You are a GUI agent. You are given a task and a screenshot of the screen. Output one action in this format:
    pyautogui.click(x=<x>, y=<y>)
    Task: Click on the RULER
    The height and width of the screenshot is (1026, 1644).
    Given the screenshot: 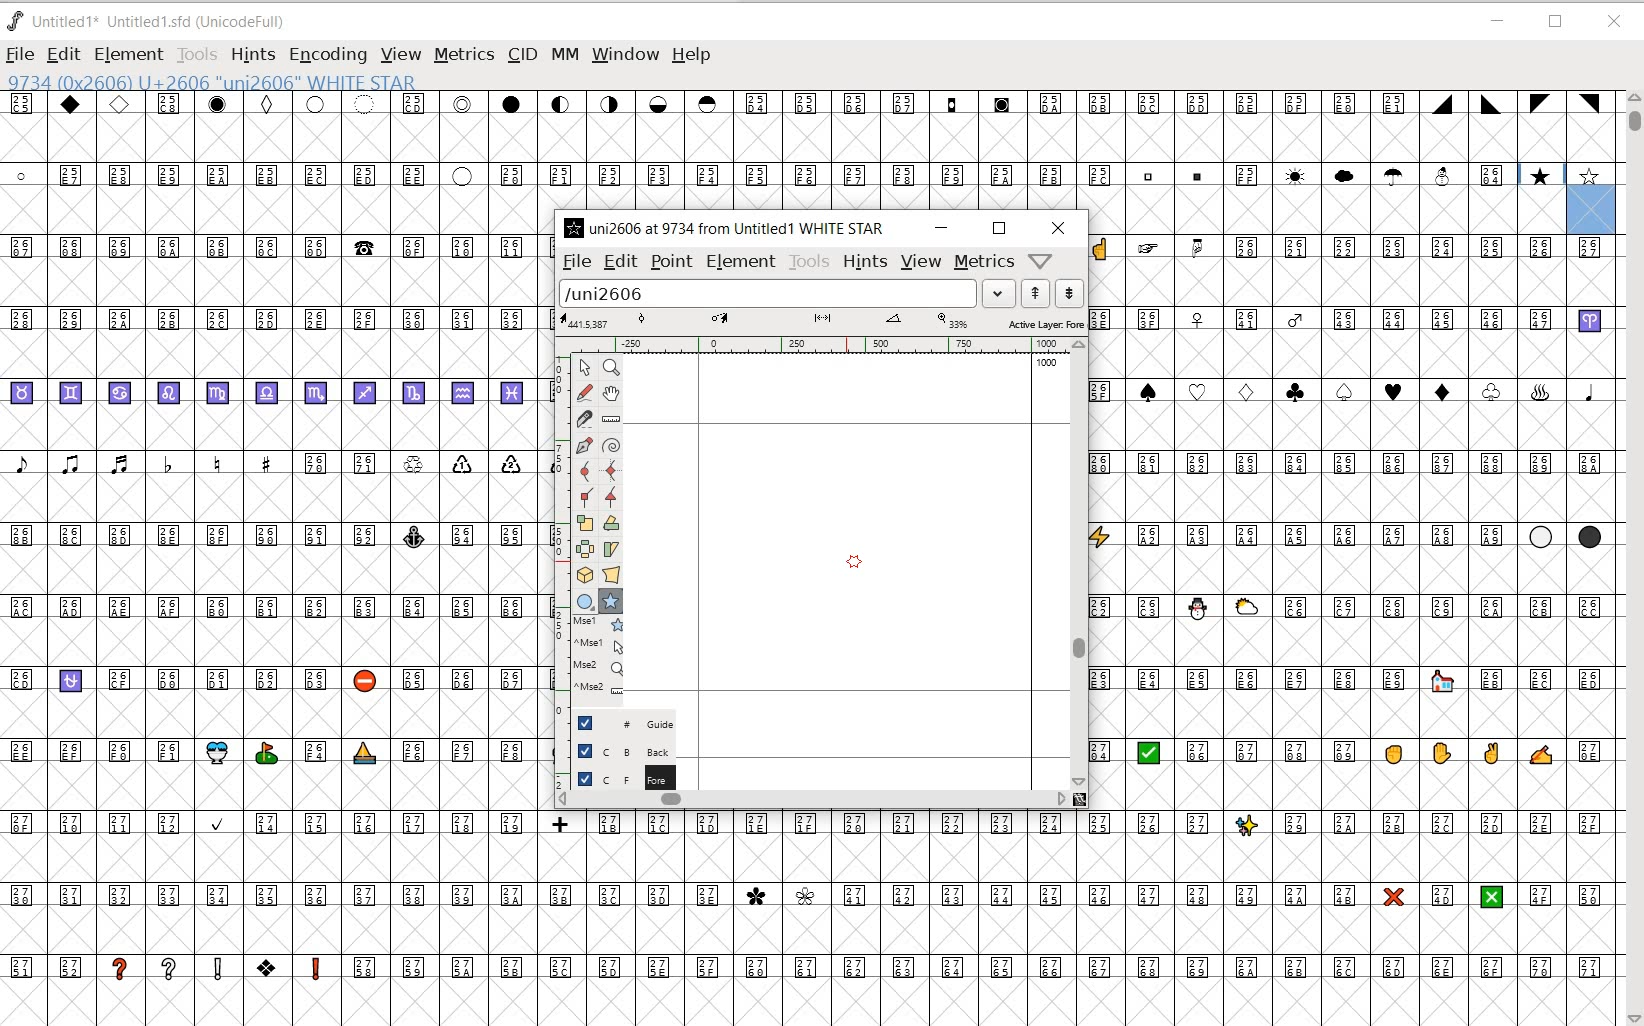 What is the action you would take?
    pyautogui.click(x=817, y=344)
    